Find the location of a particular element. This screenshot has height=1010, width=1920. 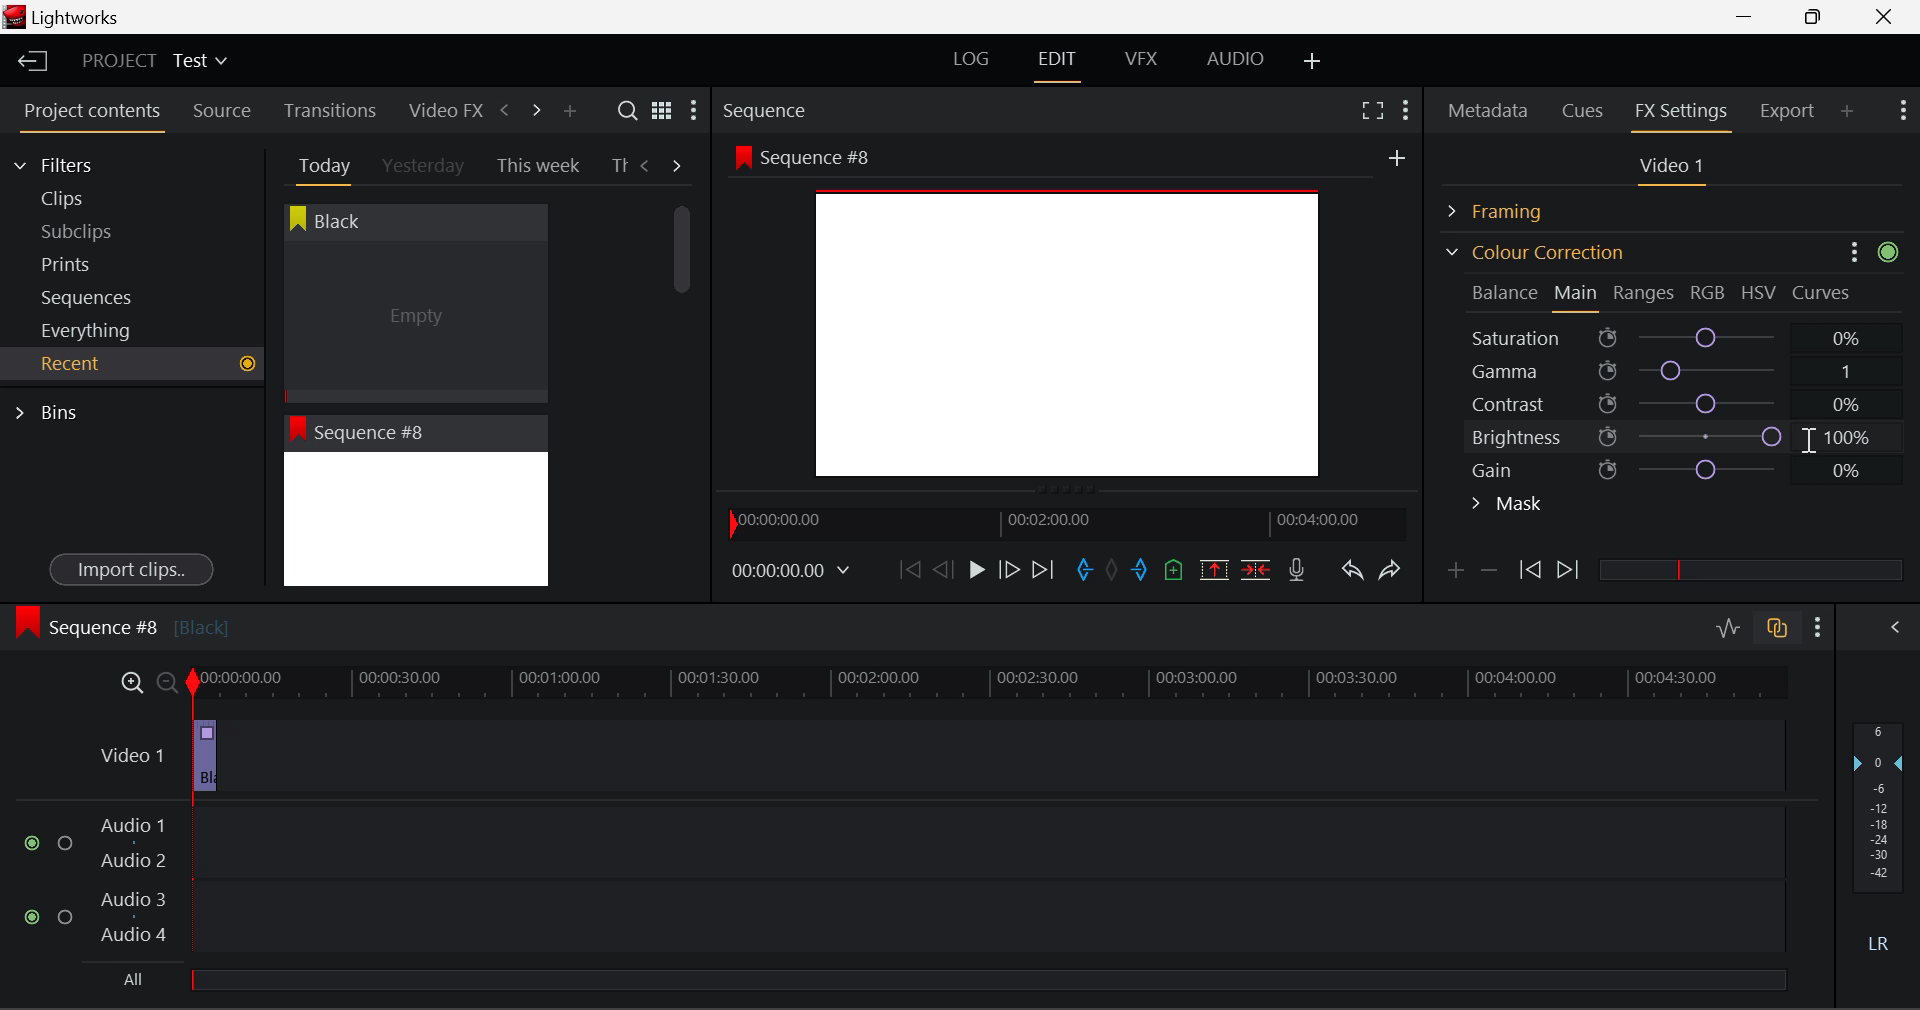

Subclips is located at coordinates (96, 231).